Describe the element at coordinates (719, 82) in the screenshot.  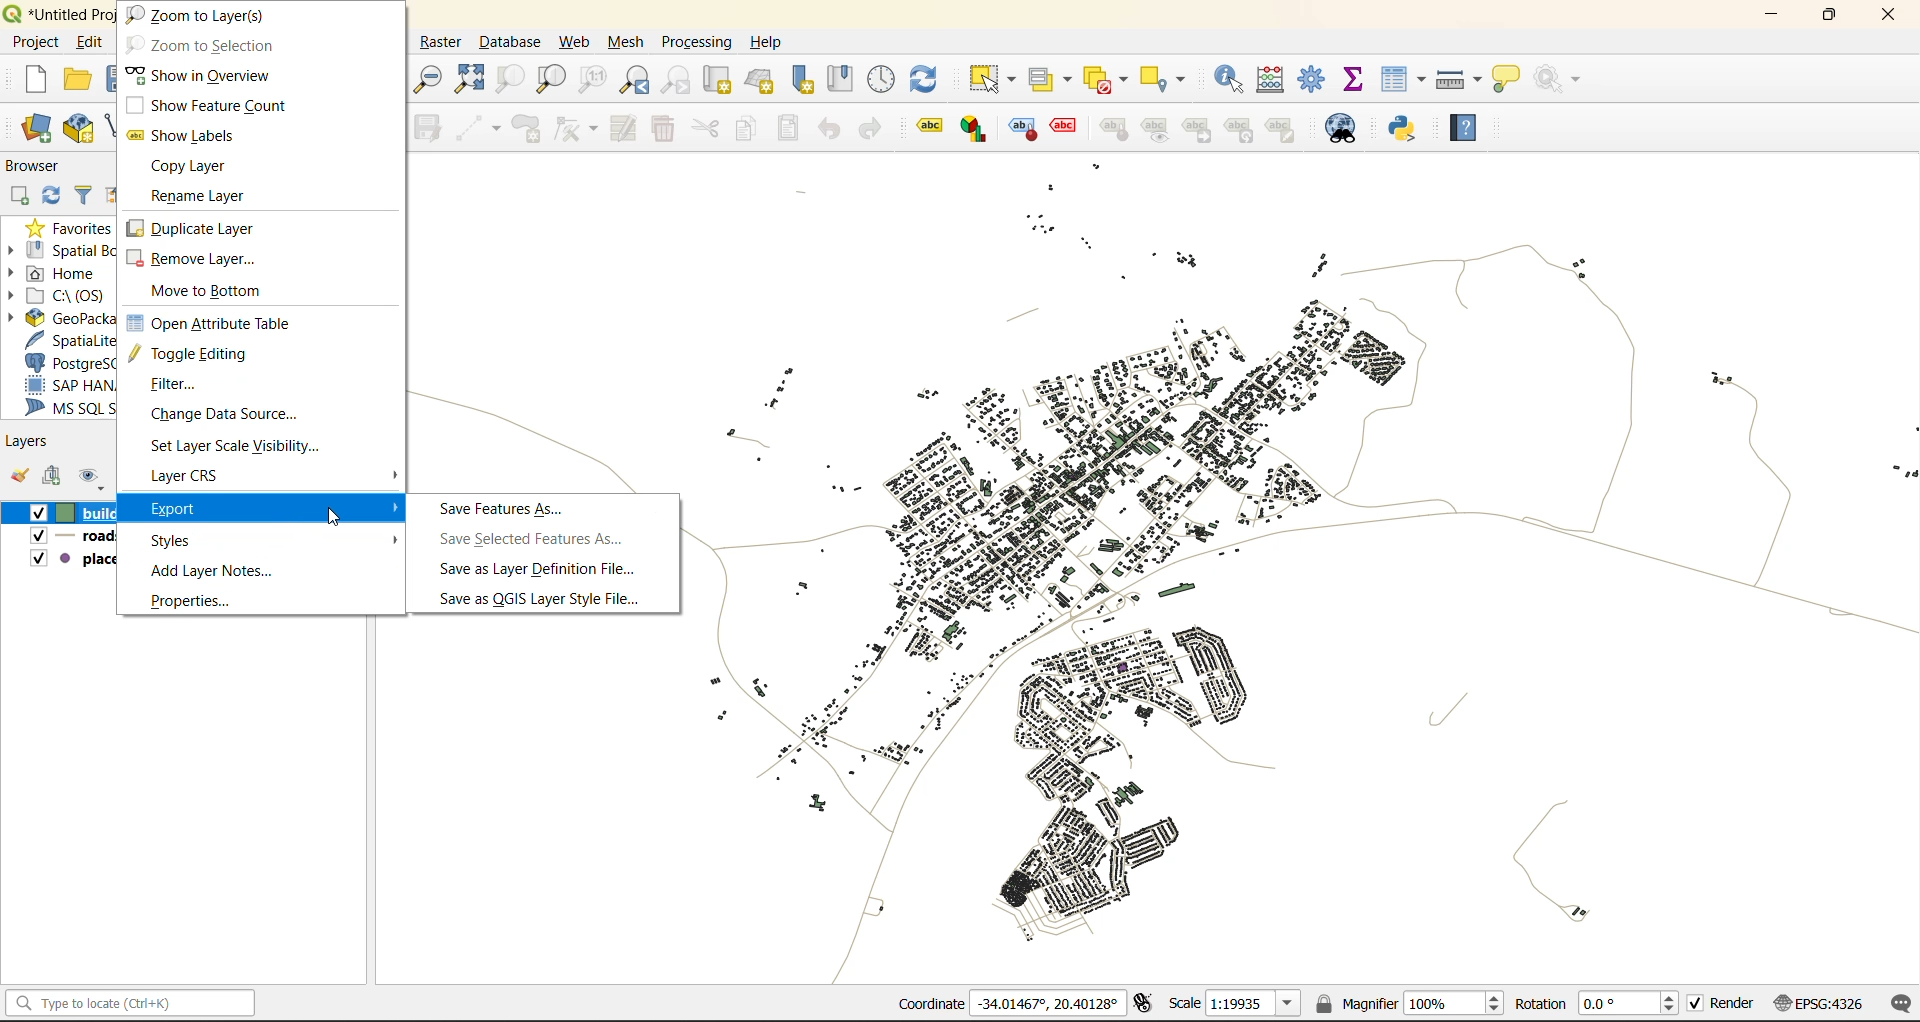
I see `new map view` at that location.